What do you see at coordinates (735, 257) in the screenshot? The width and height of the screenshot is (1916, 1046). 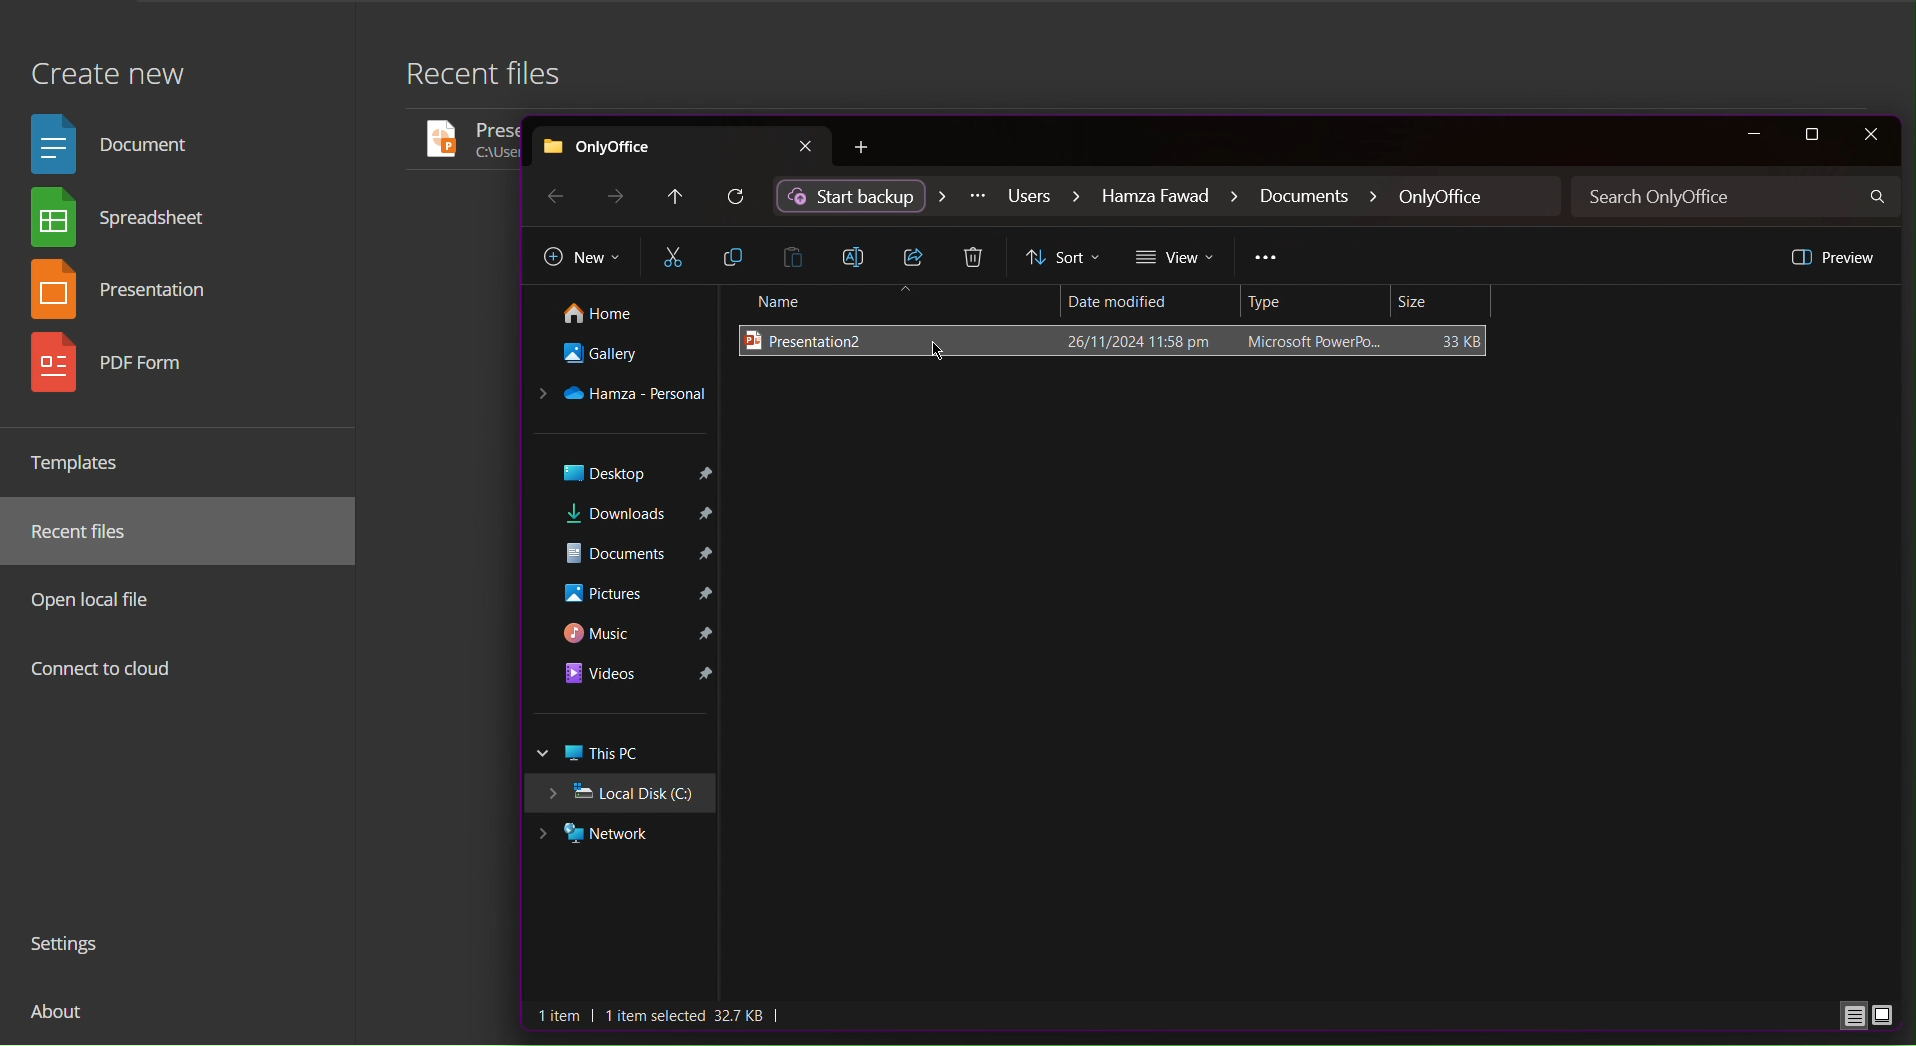 I see `Copy` at bounding box center [735, 257].